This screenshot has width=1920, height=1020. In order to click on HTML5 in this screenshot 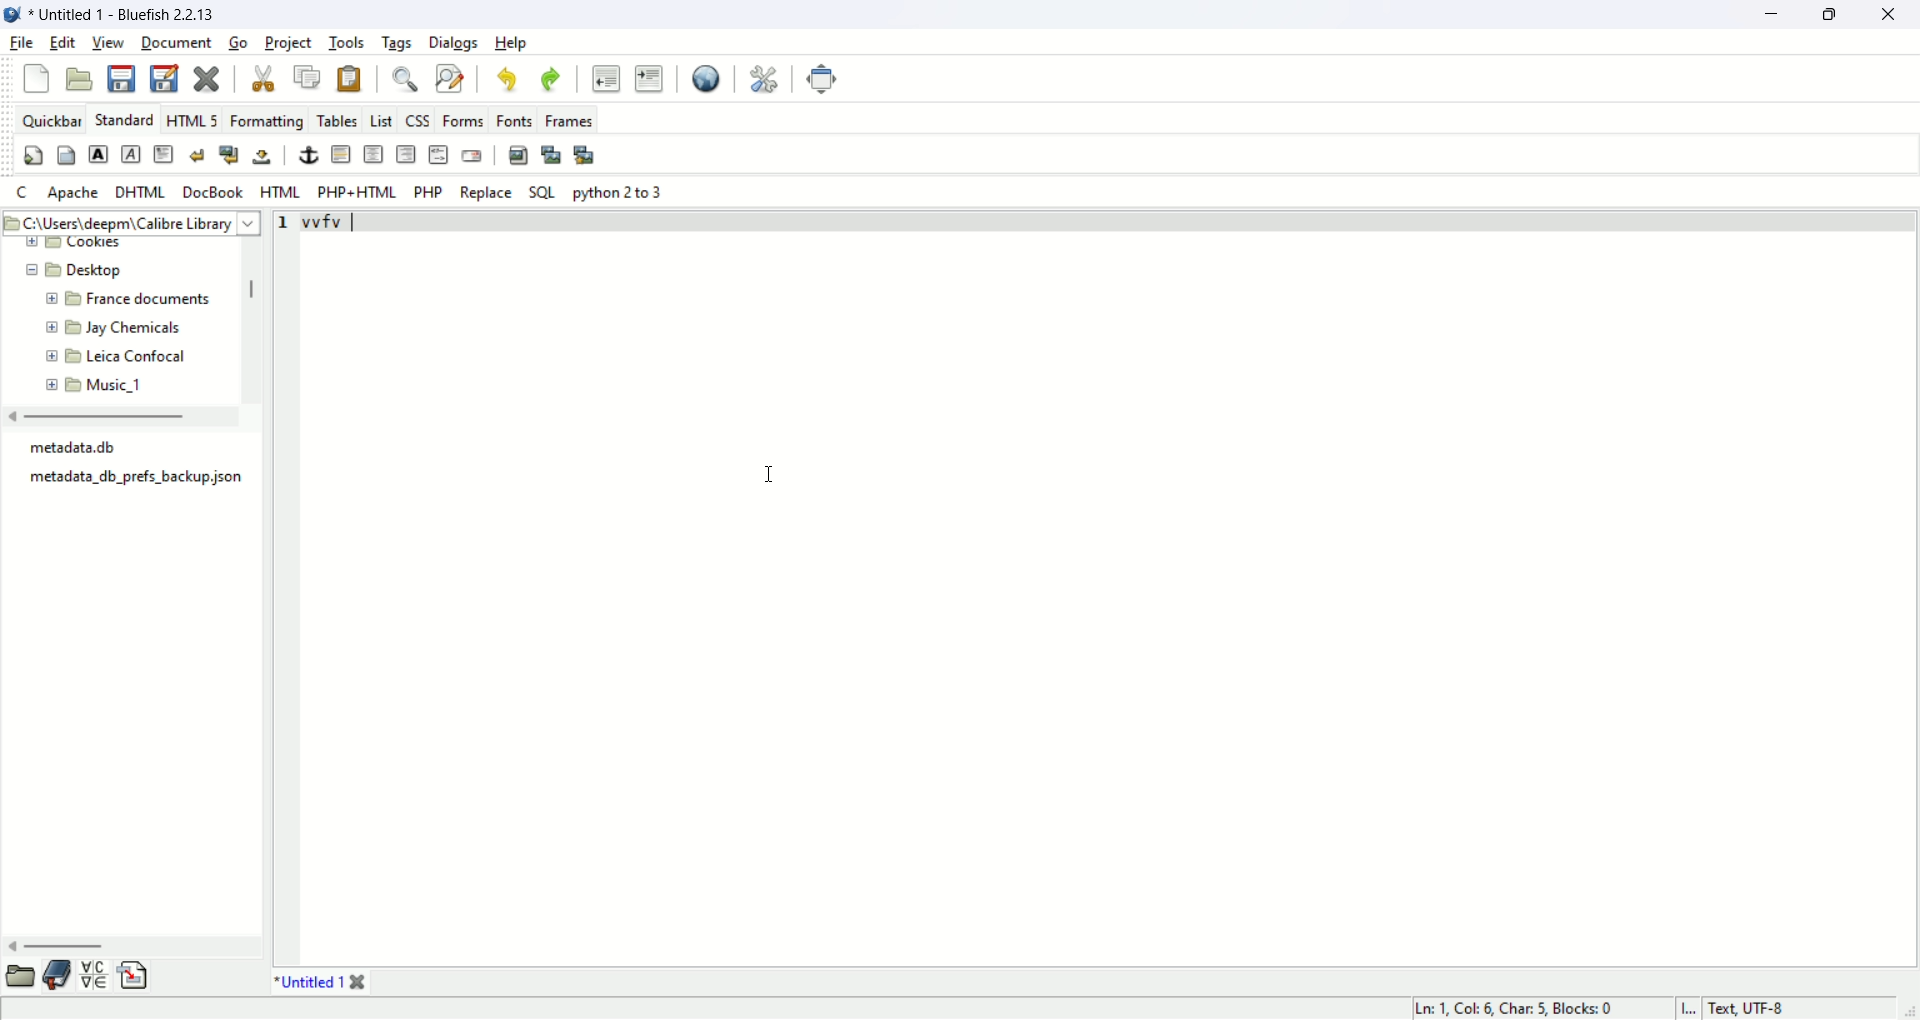, I will do `click(194, 120)`.